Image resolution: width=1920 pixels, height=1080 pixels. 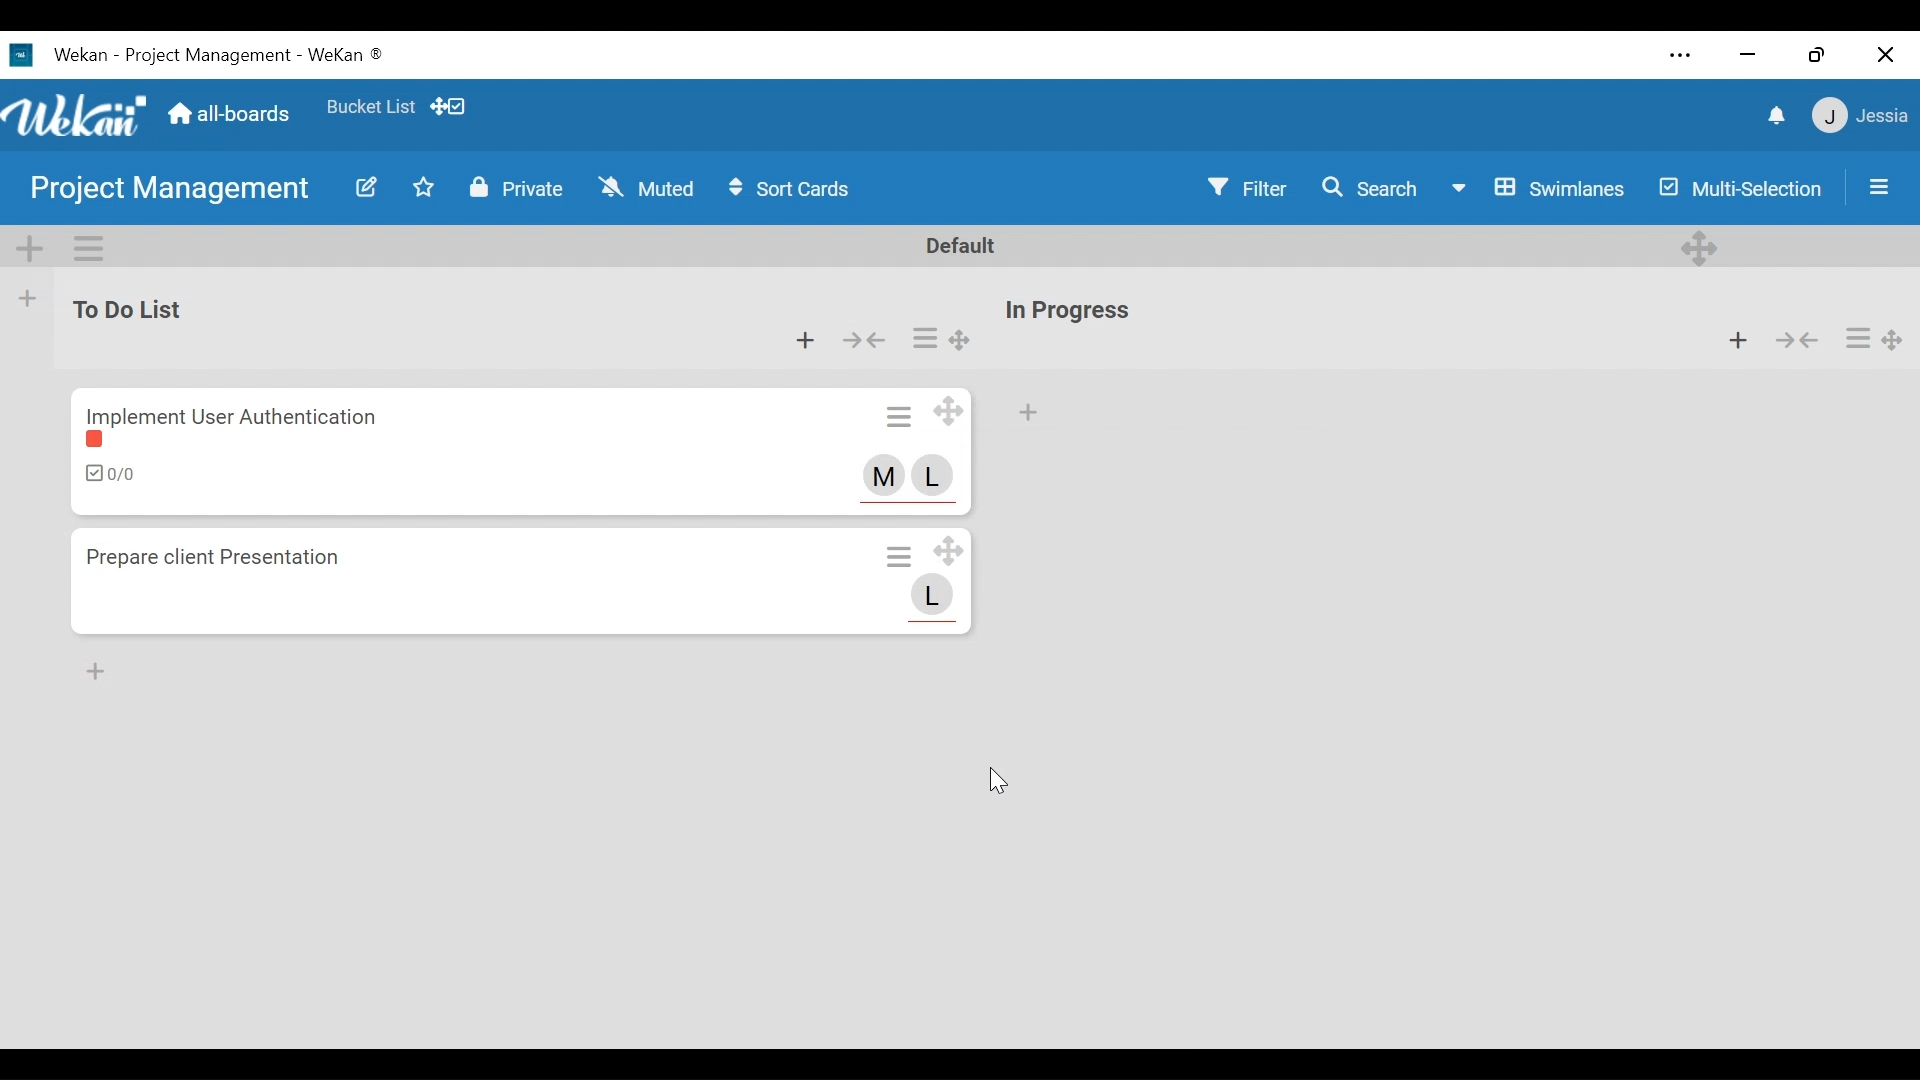 I want to click on Search, so click(x=1369, y=187).